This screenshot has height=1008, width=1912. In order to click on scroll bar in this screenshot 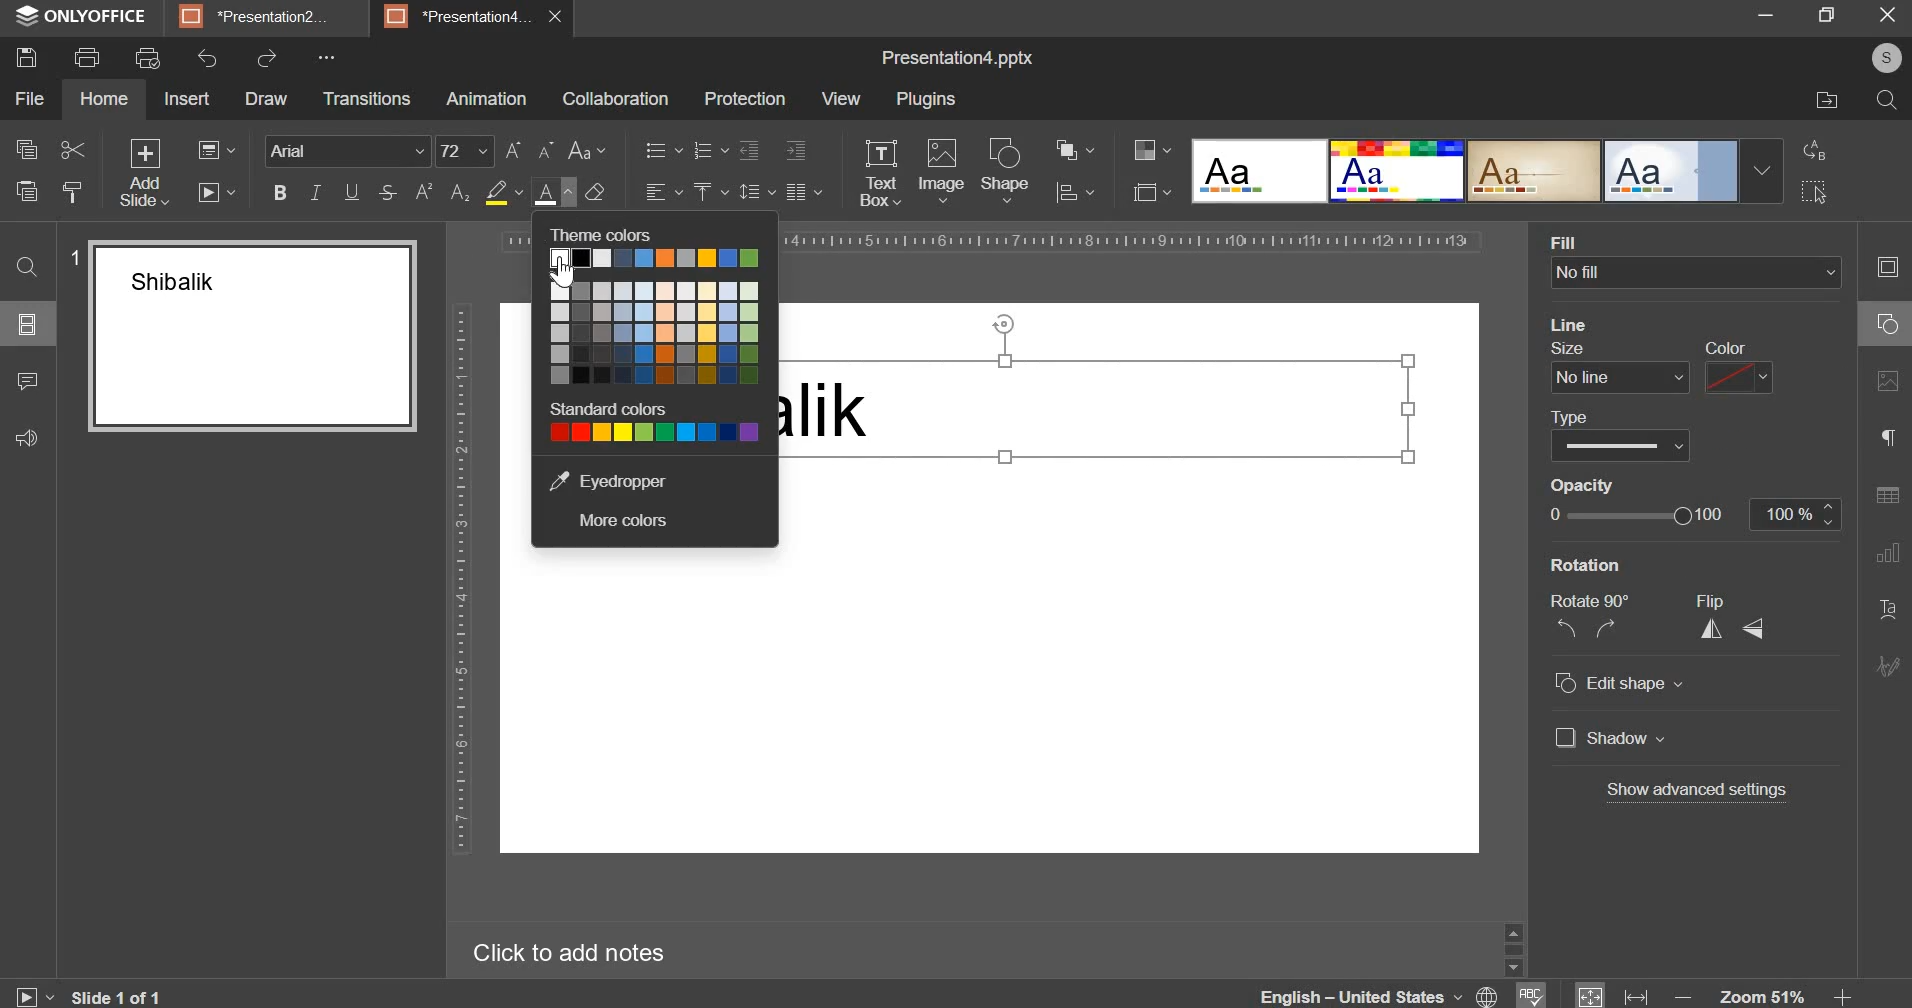, I will do `click(1509, 947)`.